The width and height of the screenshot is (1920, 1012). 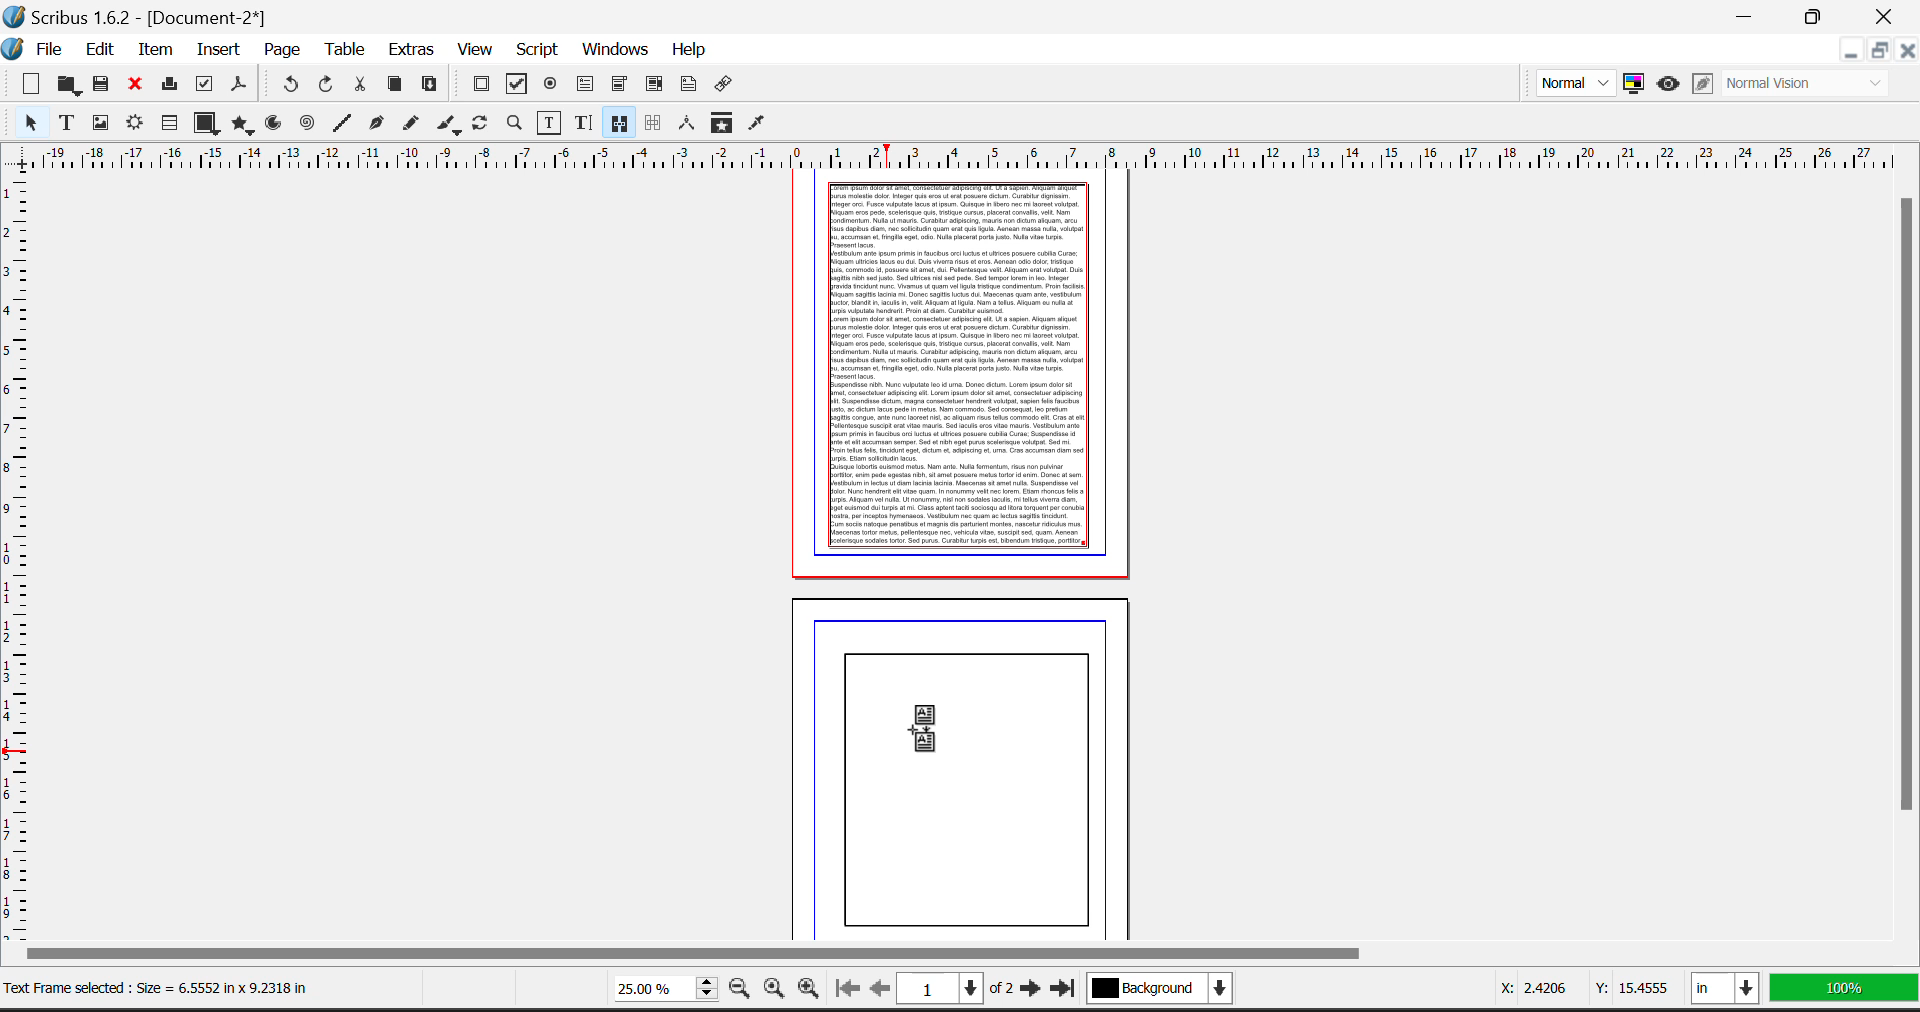 What do you see at coordinates (655, 123) in the screenshot?
I see `Delink Text Frames` at bounding box center [655, 123].